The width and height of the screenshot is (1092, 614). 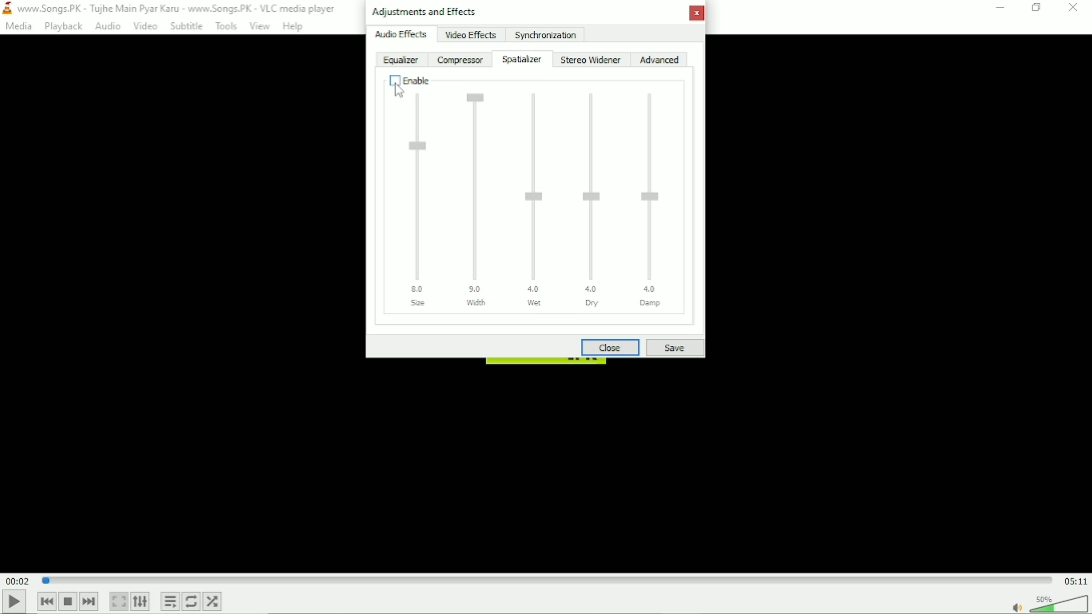 What do you see at coordinates (546, 34) in the screenshot?
I see `Synchronization` at bounding box center [546, 34].